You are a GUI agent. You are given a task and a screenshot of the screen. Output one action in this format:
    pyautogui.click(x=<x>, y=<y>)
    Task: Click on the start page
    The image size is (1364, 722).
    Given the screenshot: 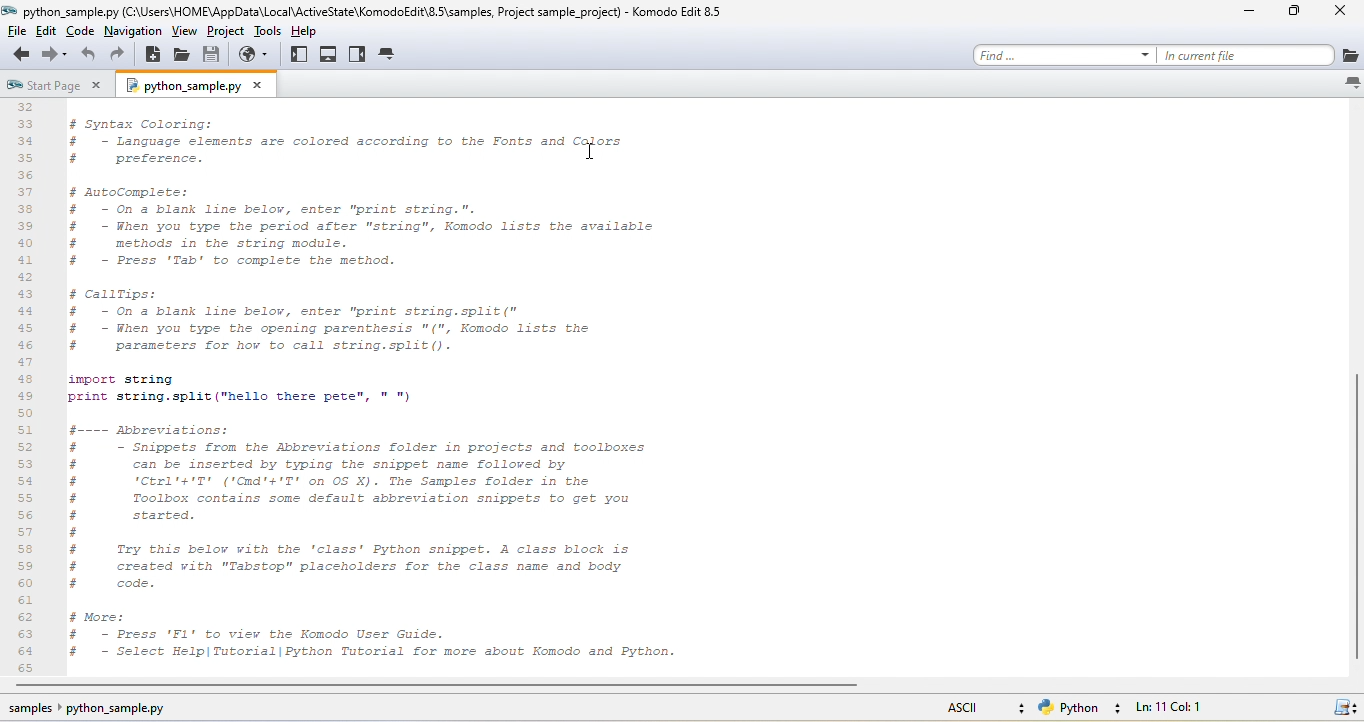 What is the action you would take?
    pyautogui.click(x=56, y=84)
    